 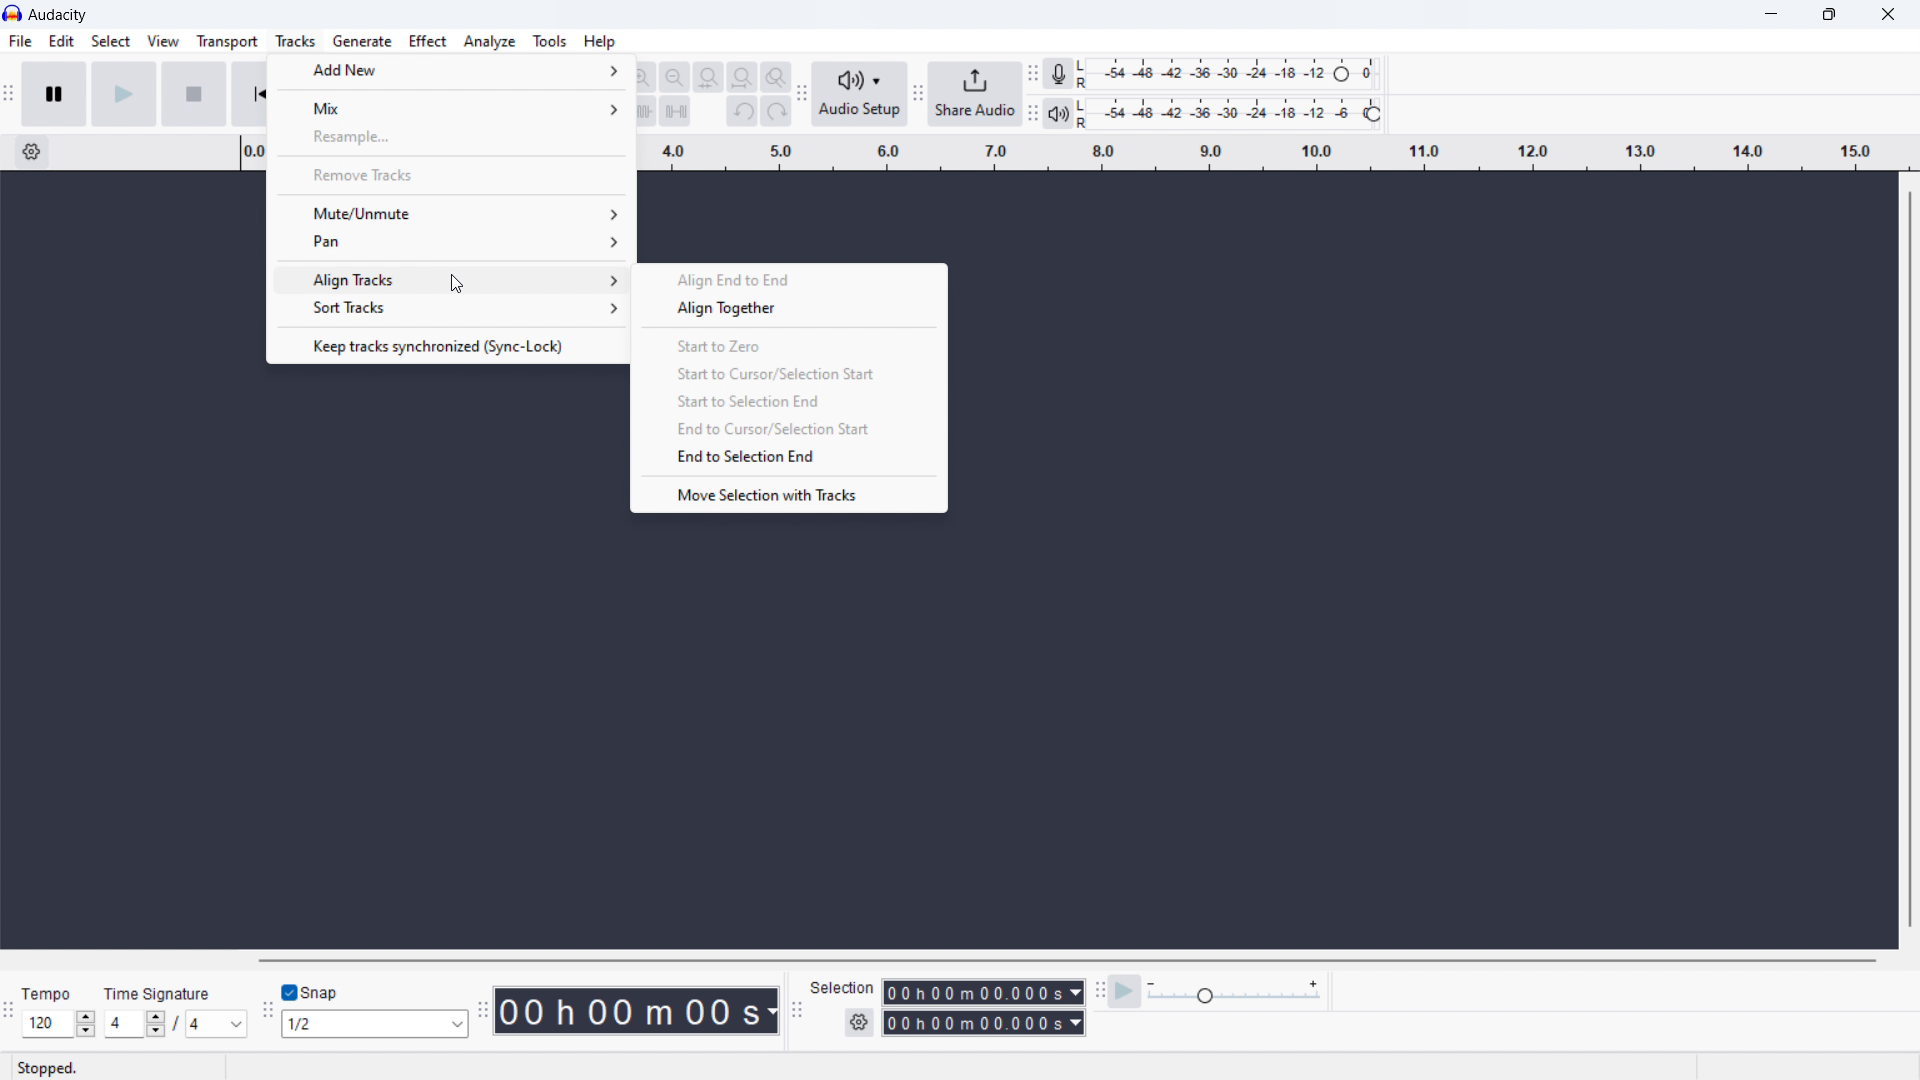 What do you see at coordinates (450, 71) in the screenshot?
I see `add new` at bounding box center [450, 71].